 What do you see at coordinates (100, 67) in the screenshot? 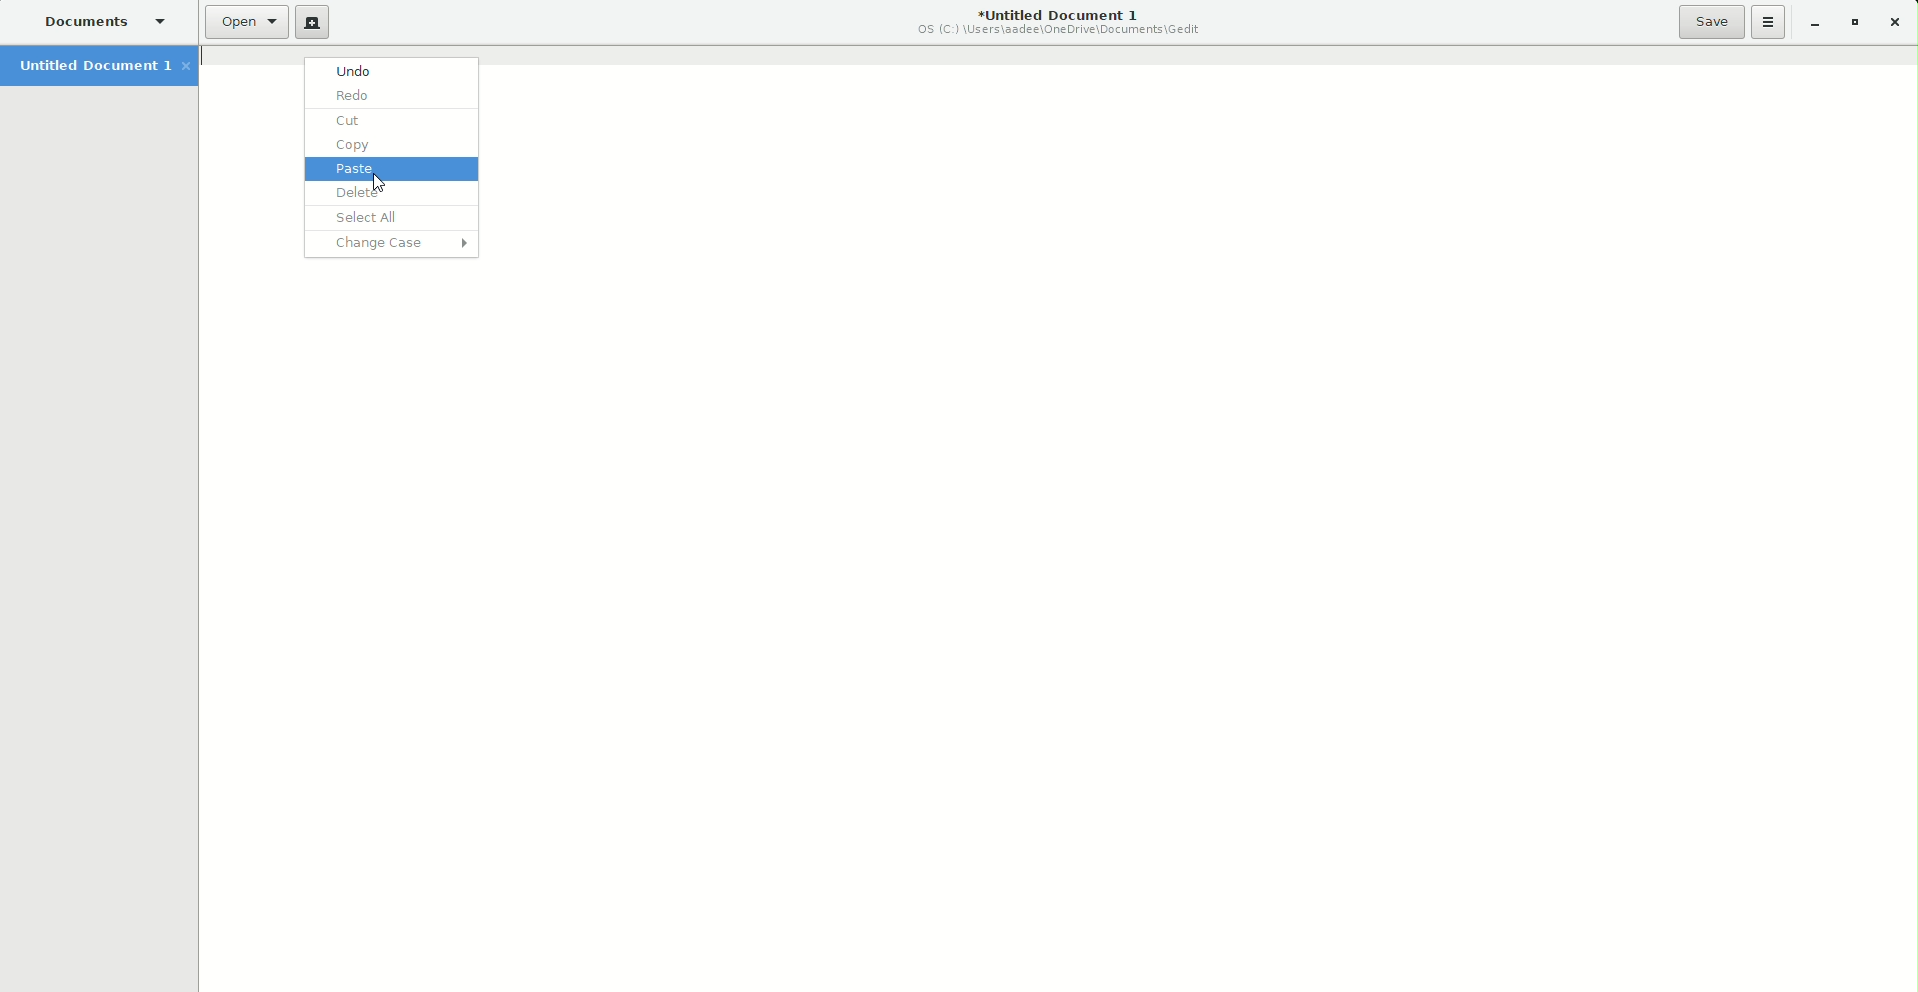
I see `Untitled Document` at bounding box center [100, 67].